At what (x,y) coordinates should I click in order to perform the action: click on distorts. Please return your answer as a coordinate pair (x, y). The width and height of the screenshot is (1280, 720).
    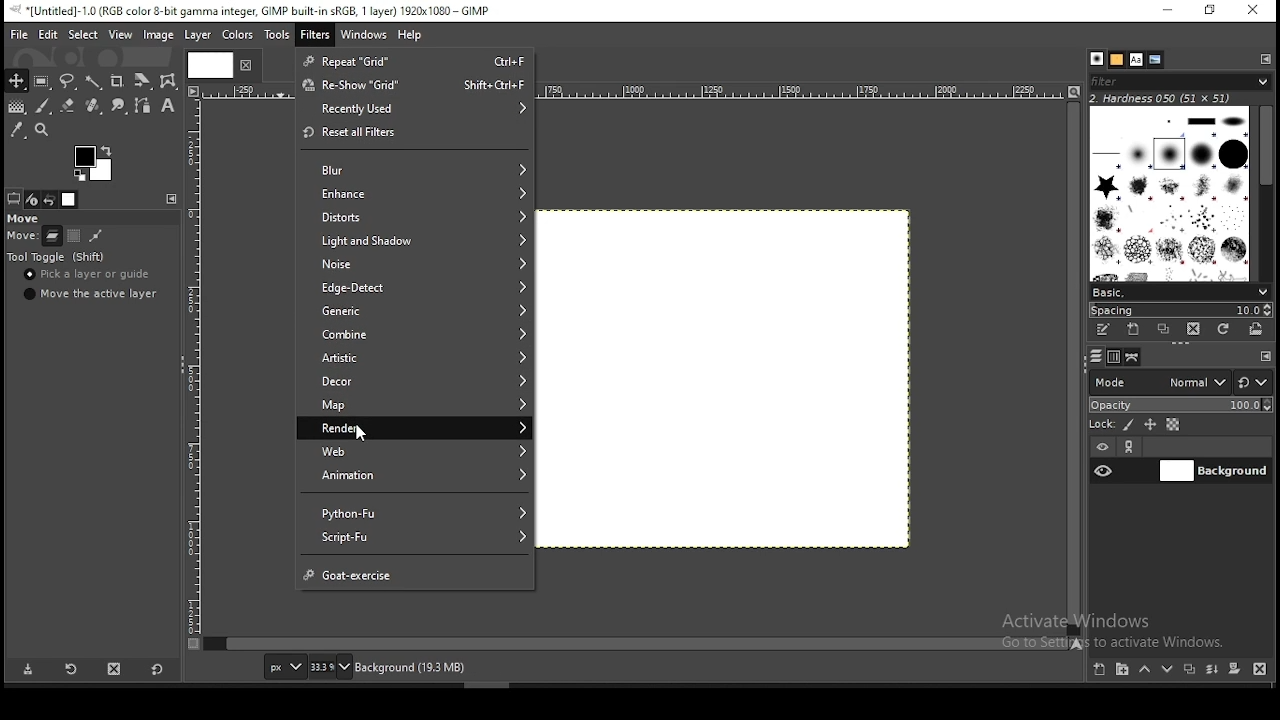
    Looking at the image, I should click on (415, 215).